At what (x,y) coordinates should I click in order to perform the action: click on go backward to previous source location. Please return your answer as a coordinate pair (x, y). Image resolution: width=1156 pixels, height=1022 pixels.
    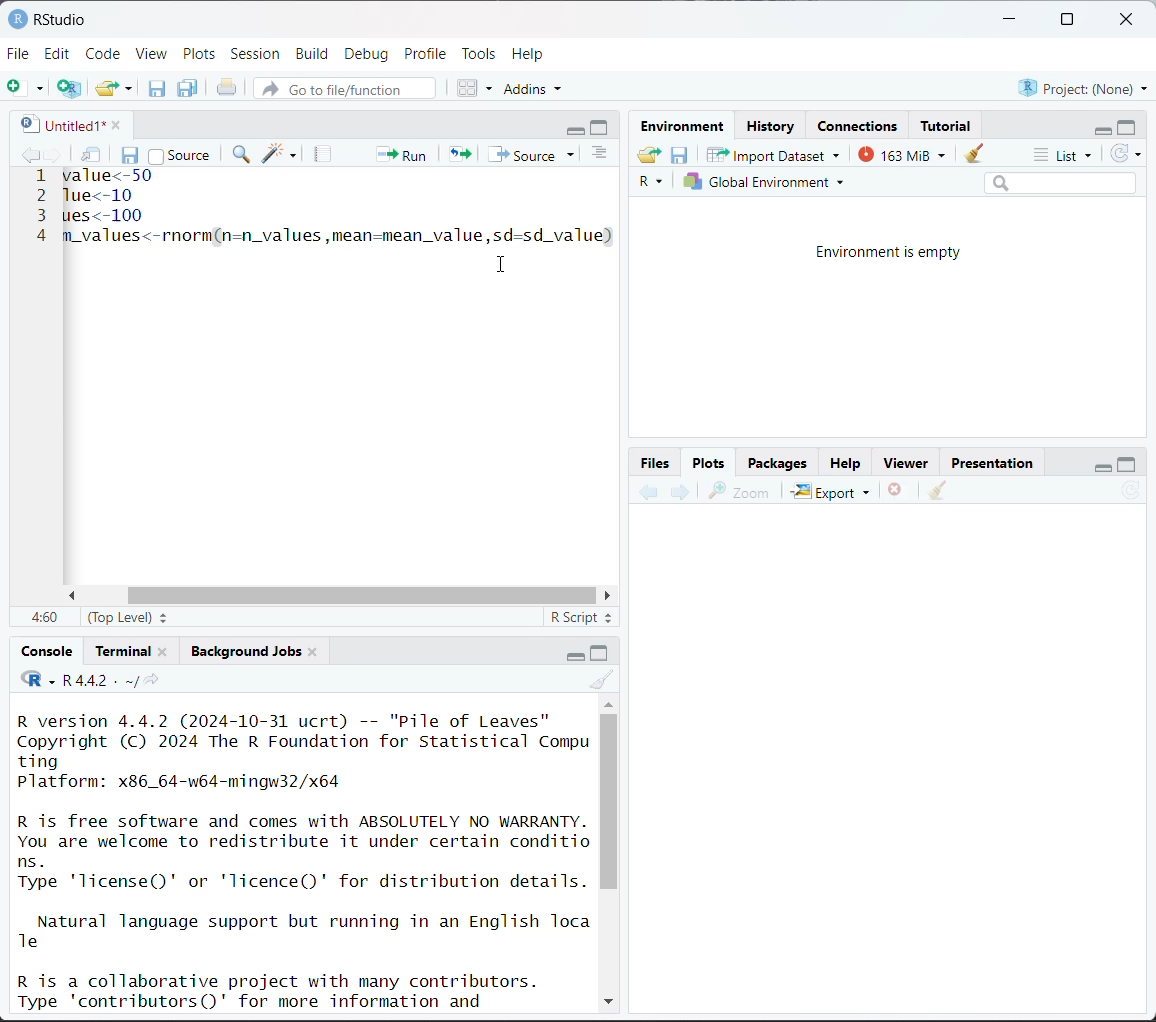
    Looking at the image, I should click on (30, 156).